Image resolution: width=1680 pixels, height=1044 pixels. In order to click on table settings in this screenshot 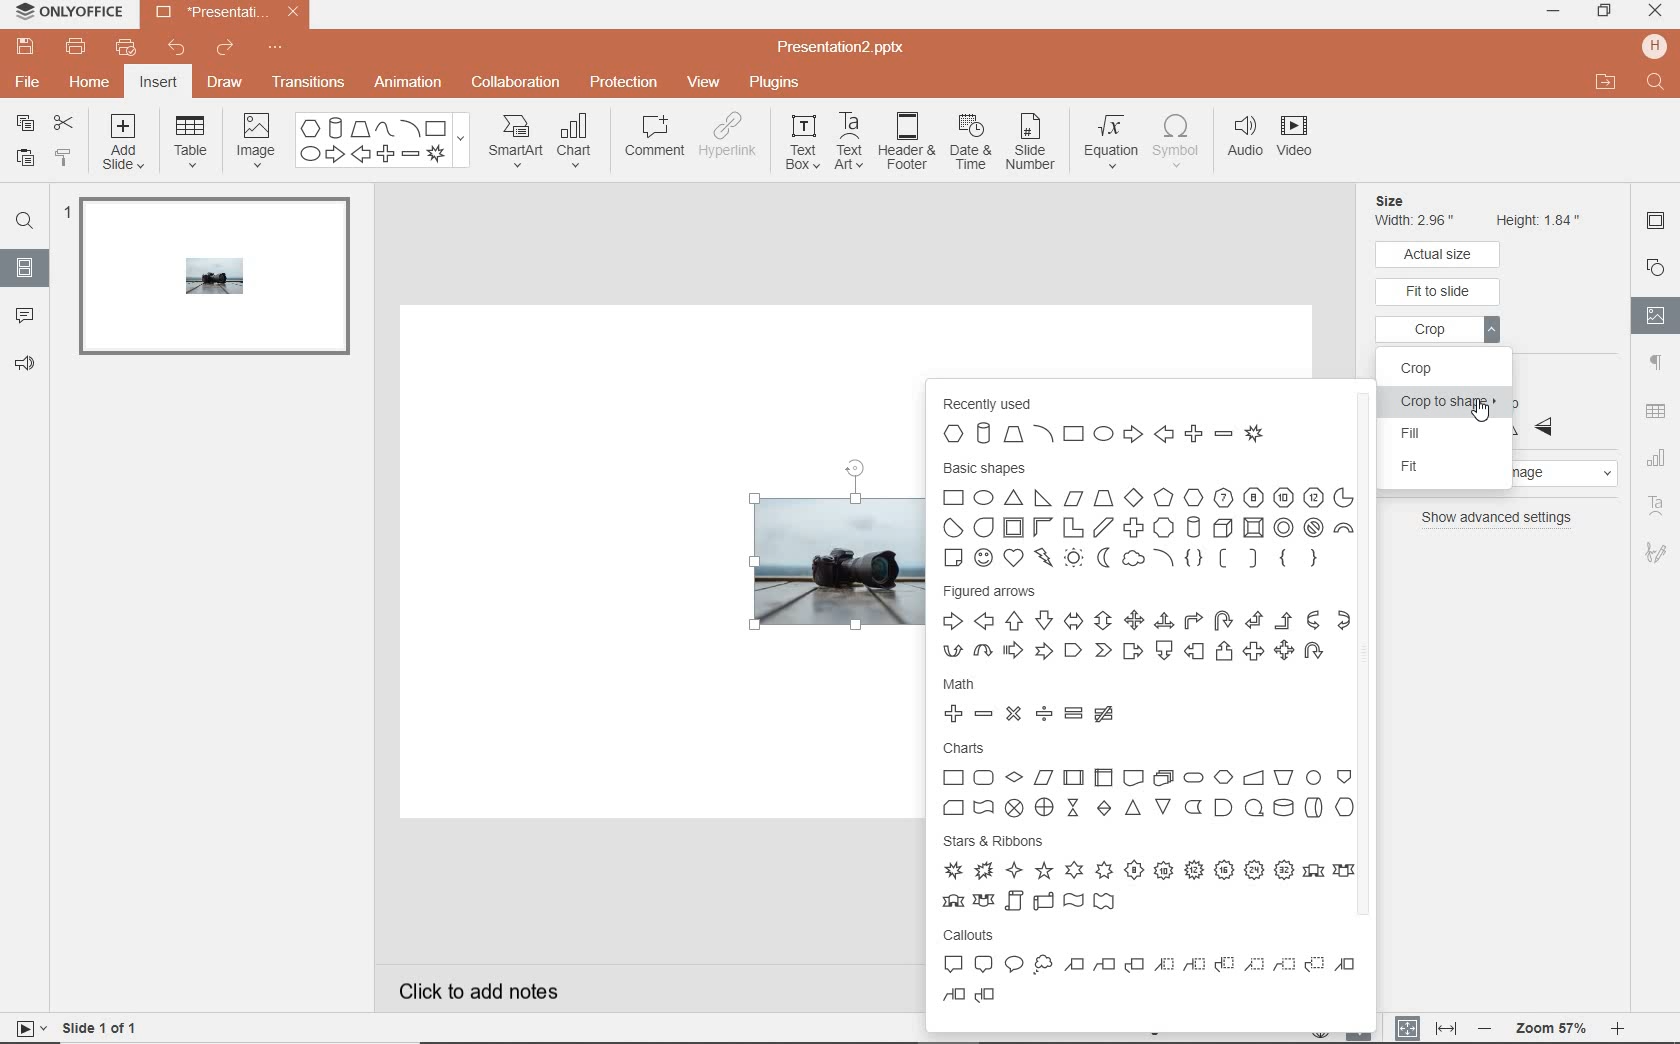, I will do `click(1655, 410)`.